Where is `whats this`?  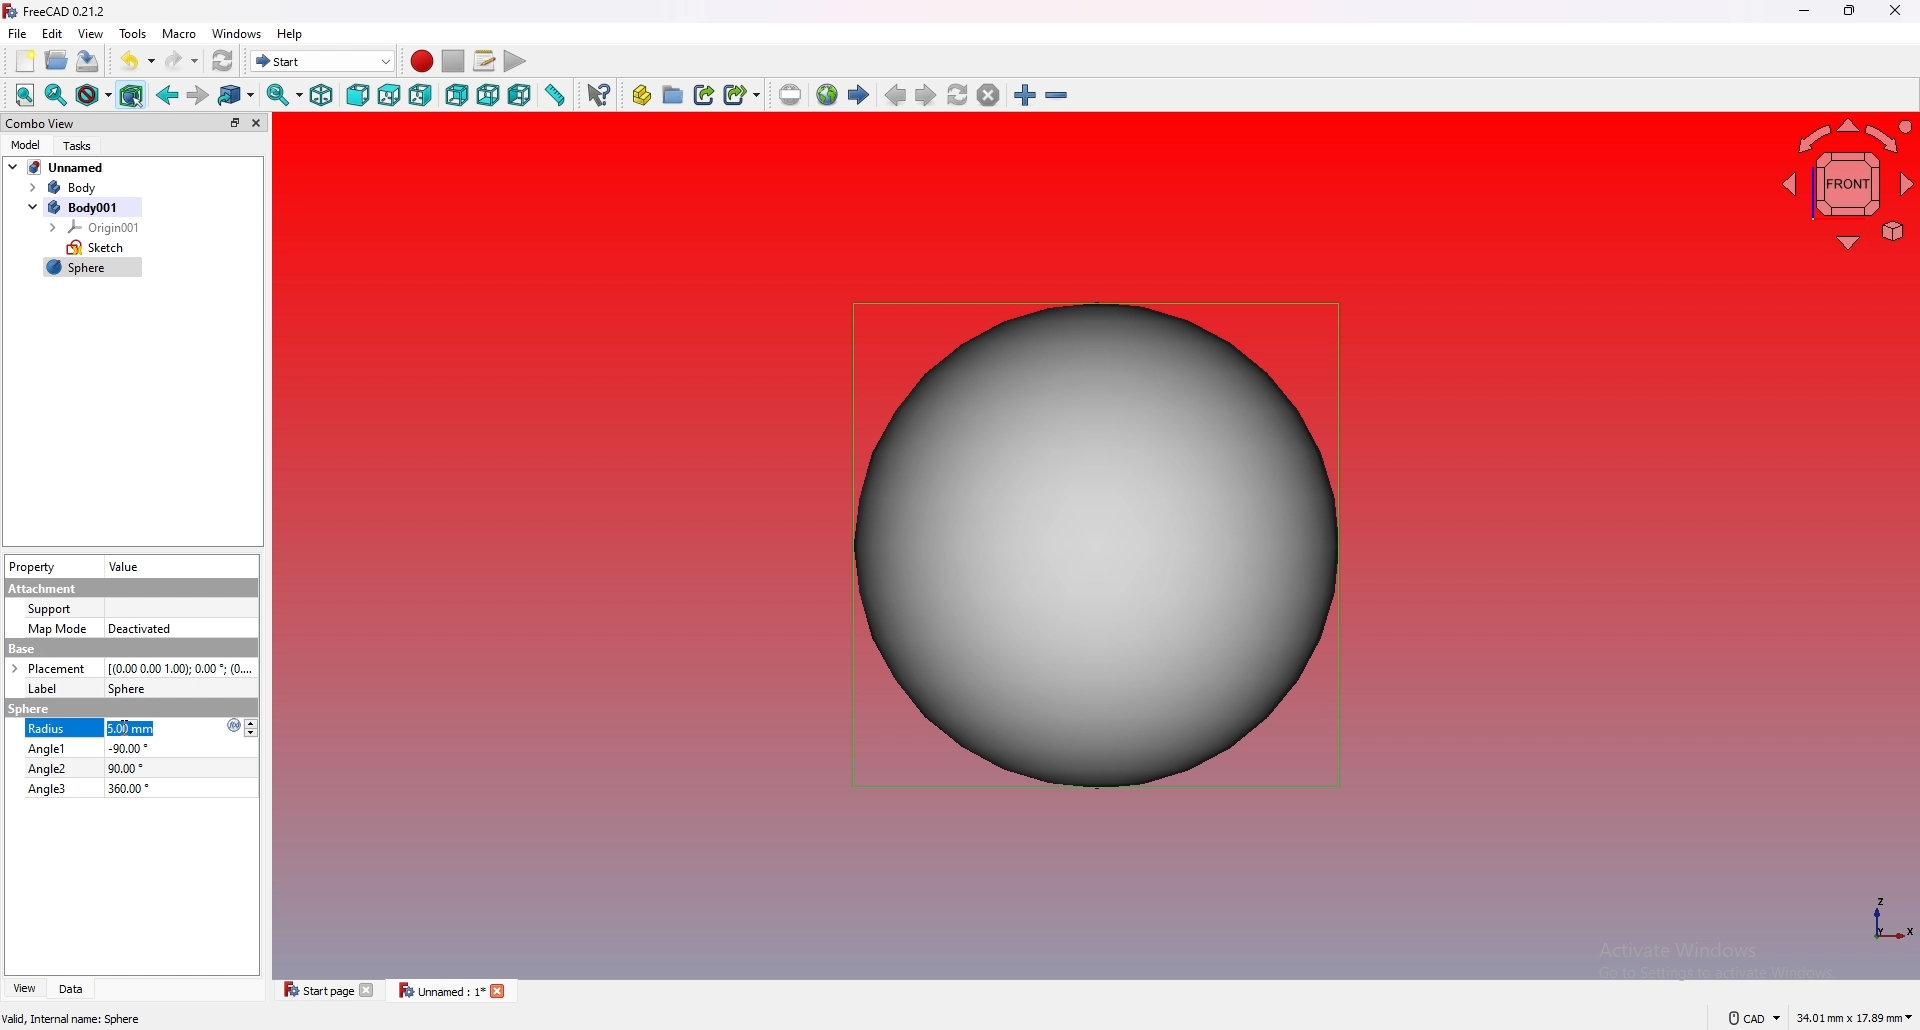
whats this is located at coordinates (600, 94).